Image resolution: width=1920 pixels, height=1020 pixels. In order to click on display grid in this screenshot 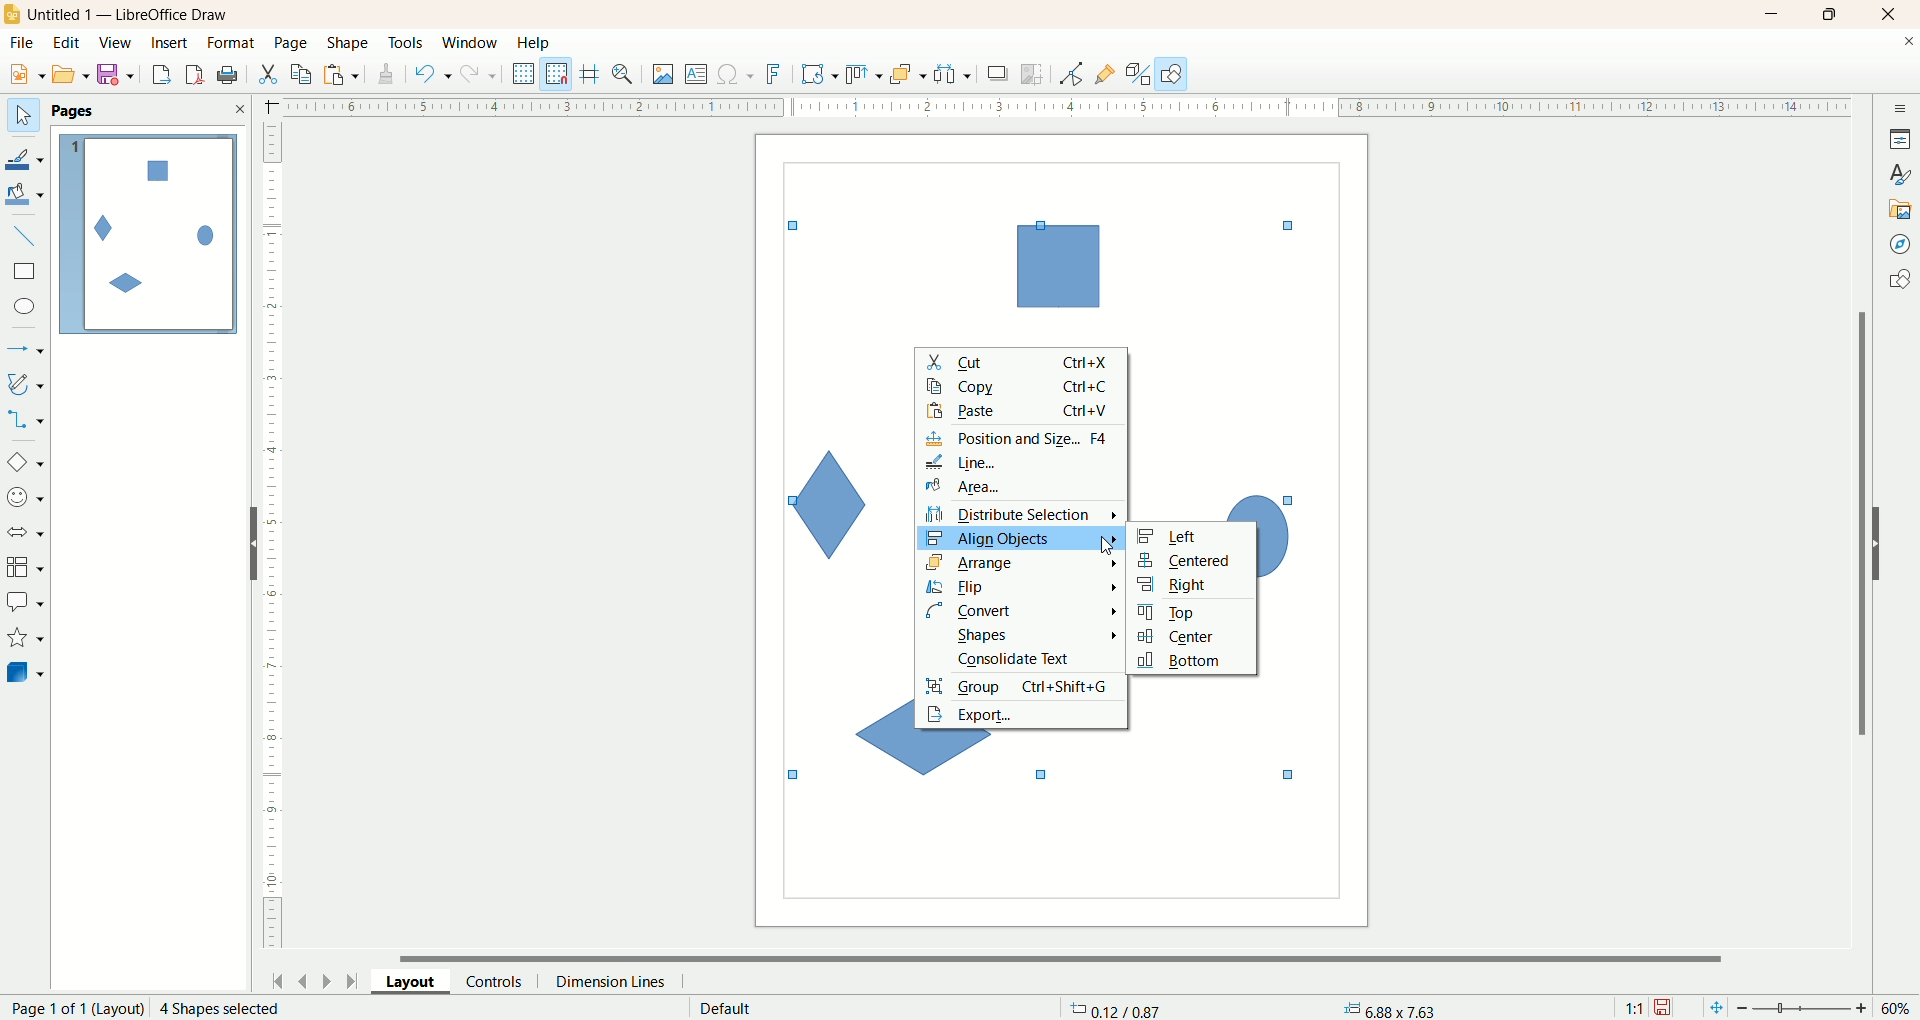, I will do `click(525, 72)`.